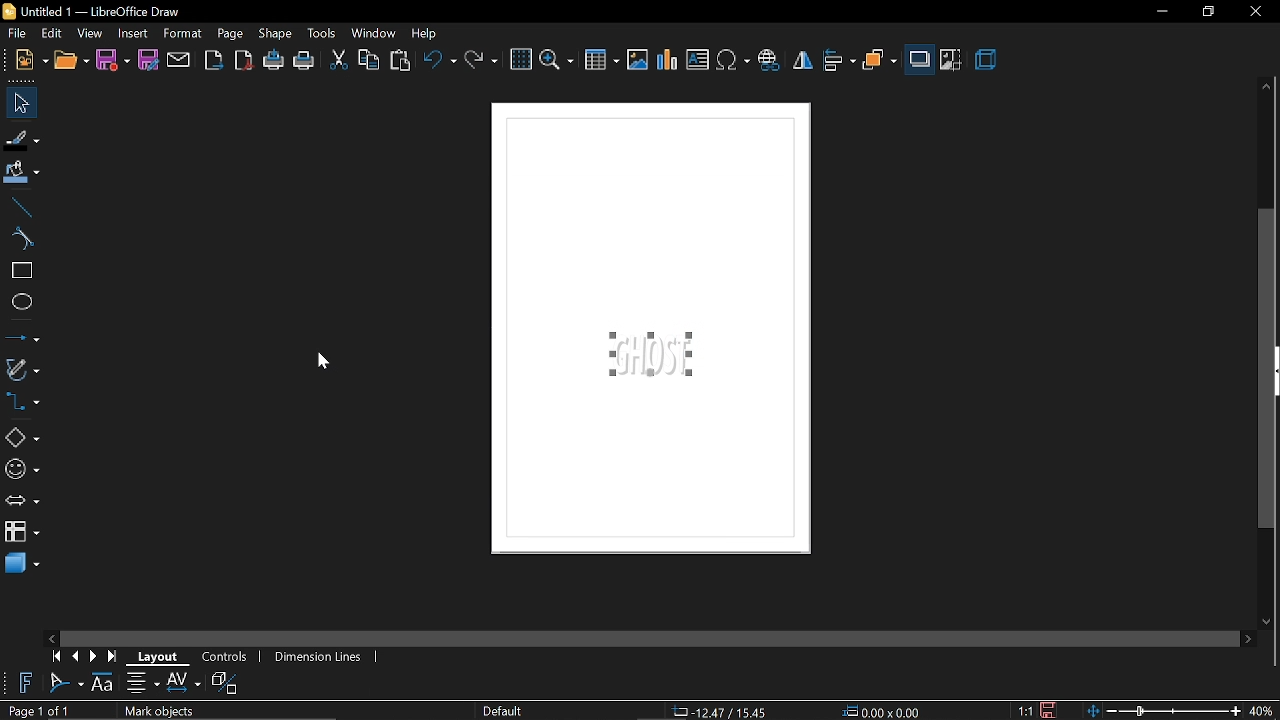 The image size is (1280, 720). I want to click on move down, so click(1267, 621).